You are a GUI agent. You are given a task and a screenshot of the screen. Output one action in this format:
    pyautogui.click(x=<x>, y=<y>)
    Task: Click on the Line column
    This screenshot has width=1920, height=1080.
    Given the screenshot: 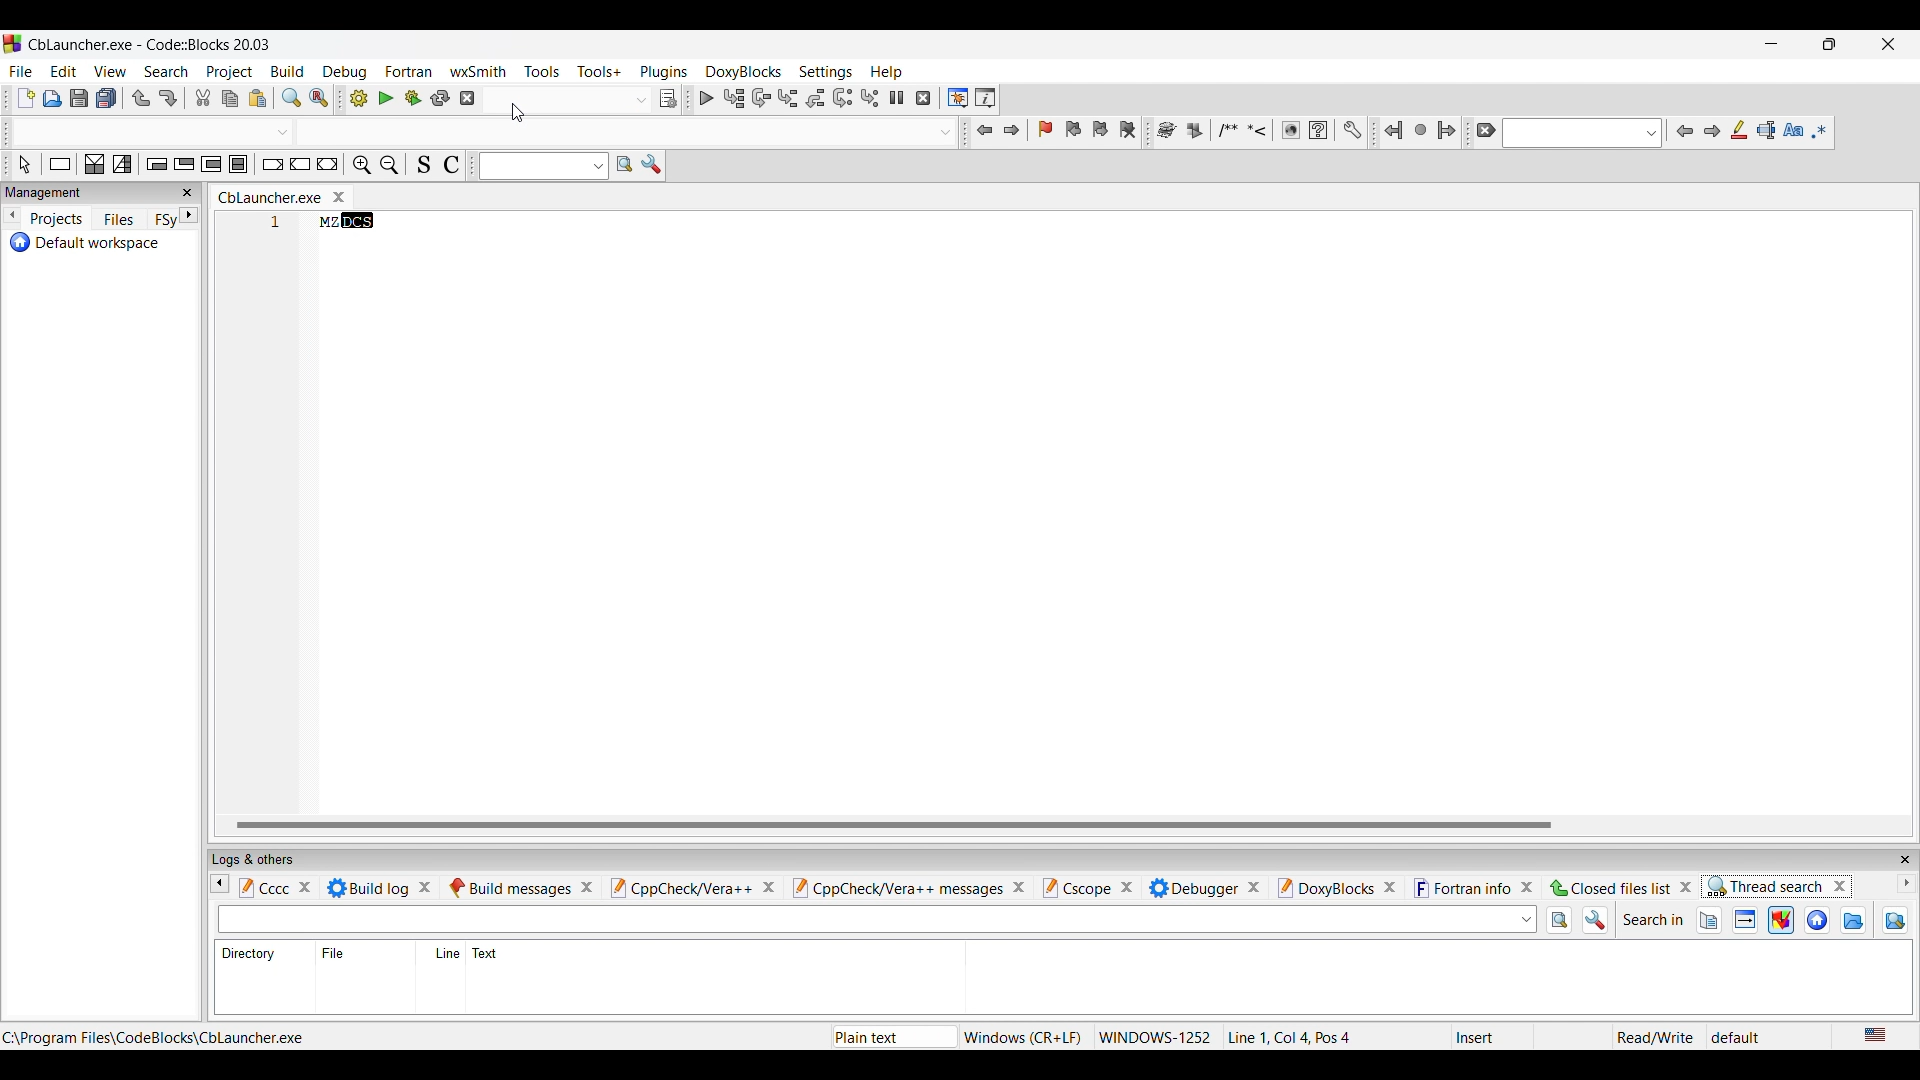 What is the action you would take?
    pyautogui.click(x=446, y=953)
    